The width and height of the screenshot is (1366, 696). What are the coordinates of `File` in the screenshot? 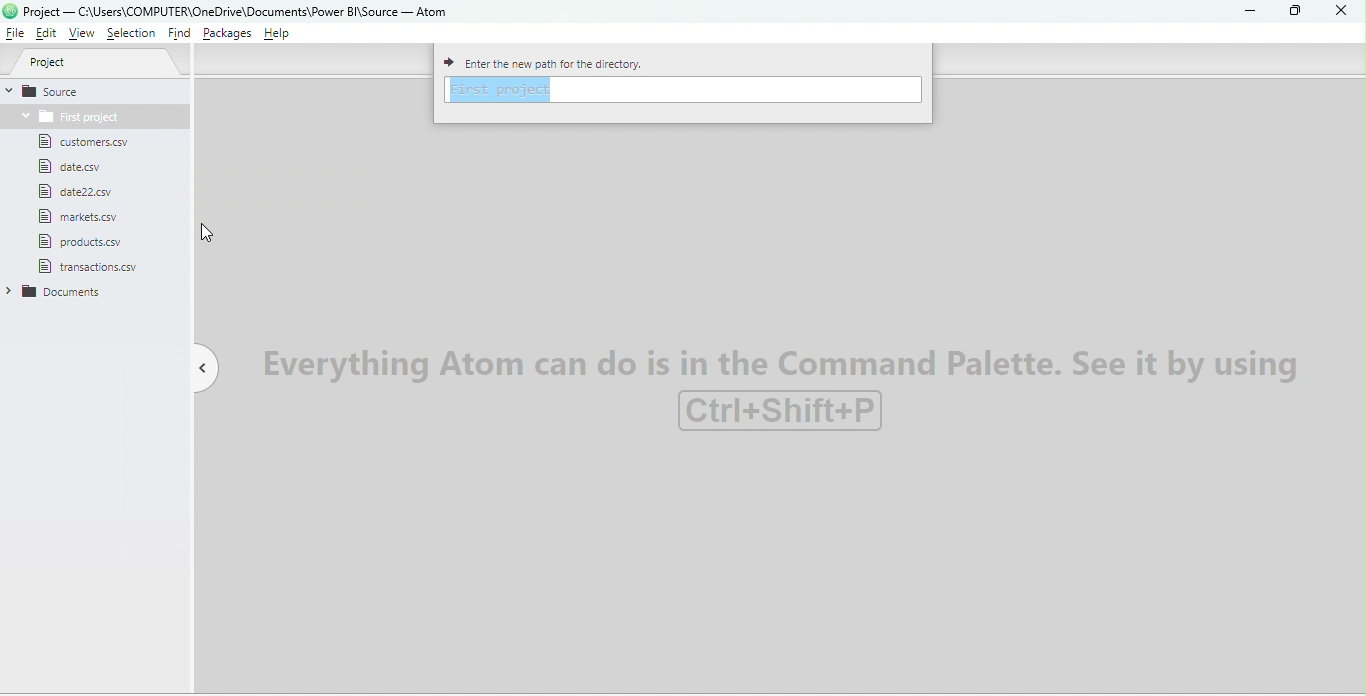 It's located at (80, 191).